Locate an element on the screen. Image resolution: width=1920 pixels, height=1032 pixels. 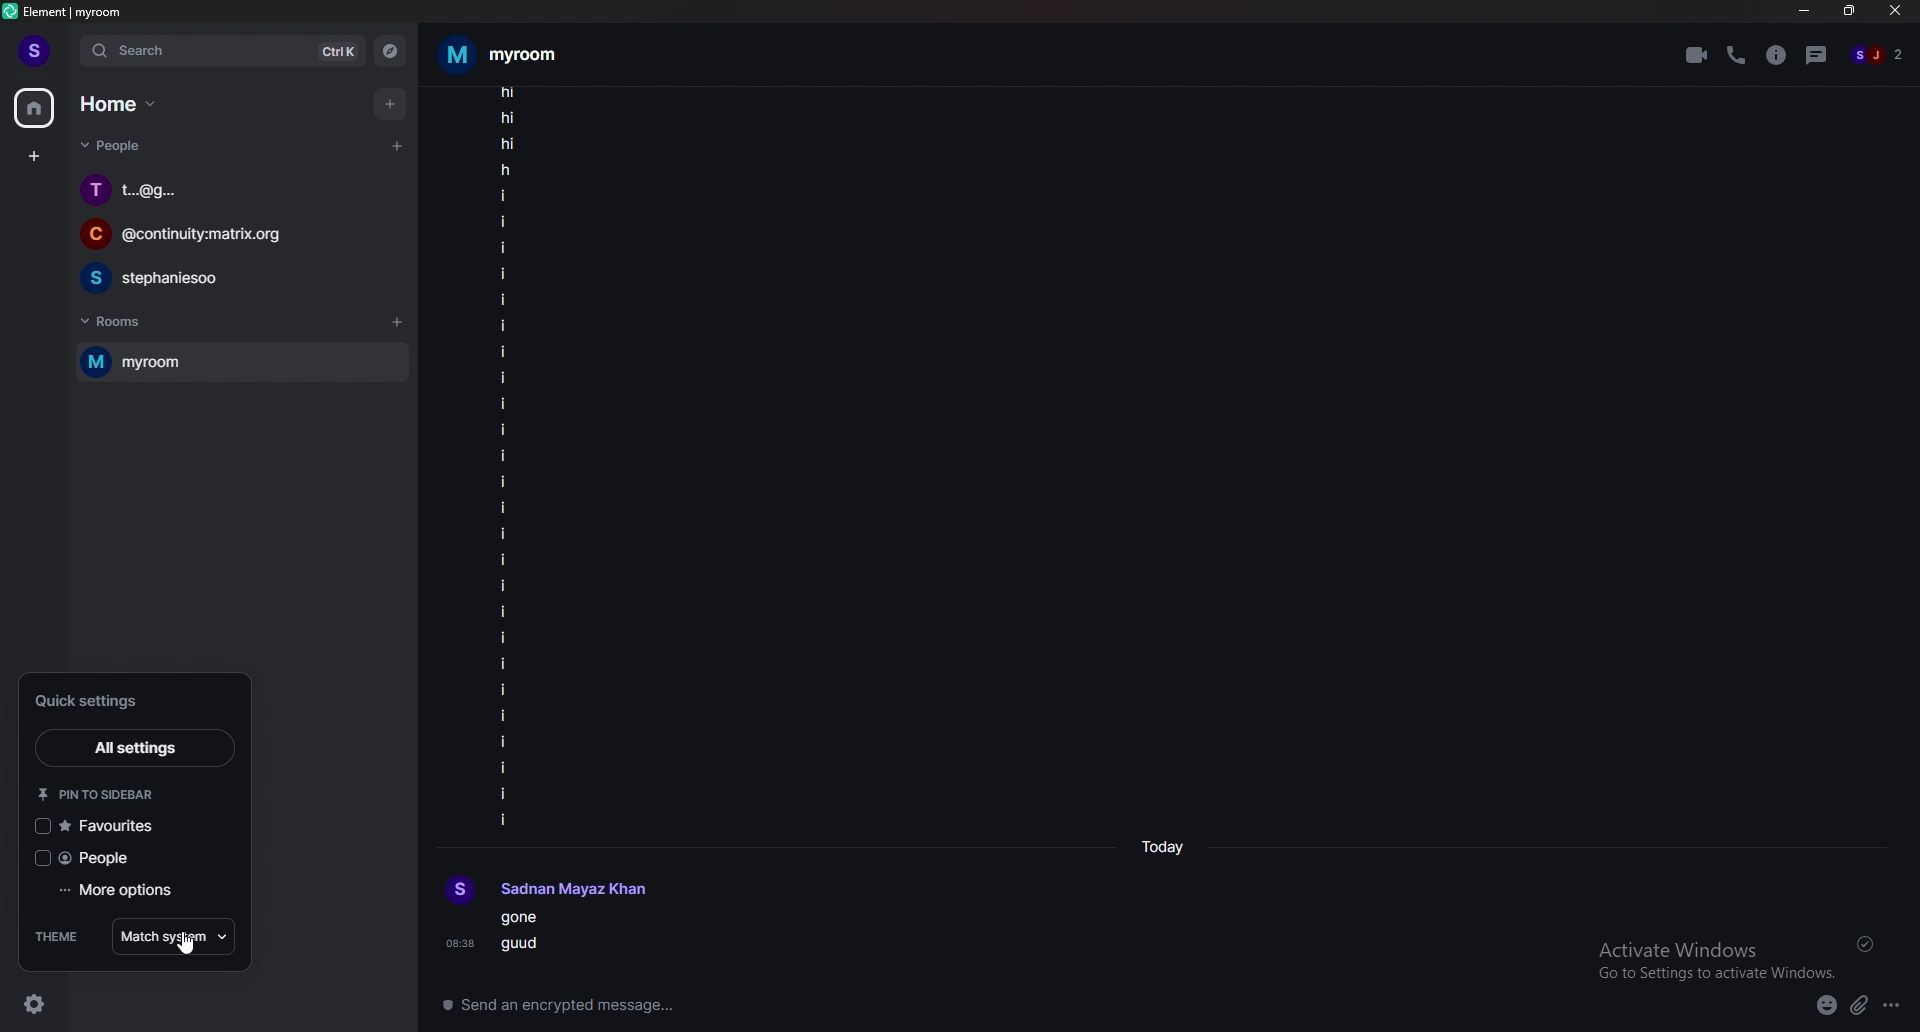
create a space is located at coordinates (35, 156).